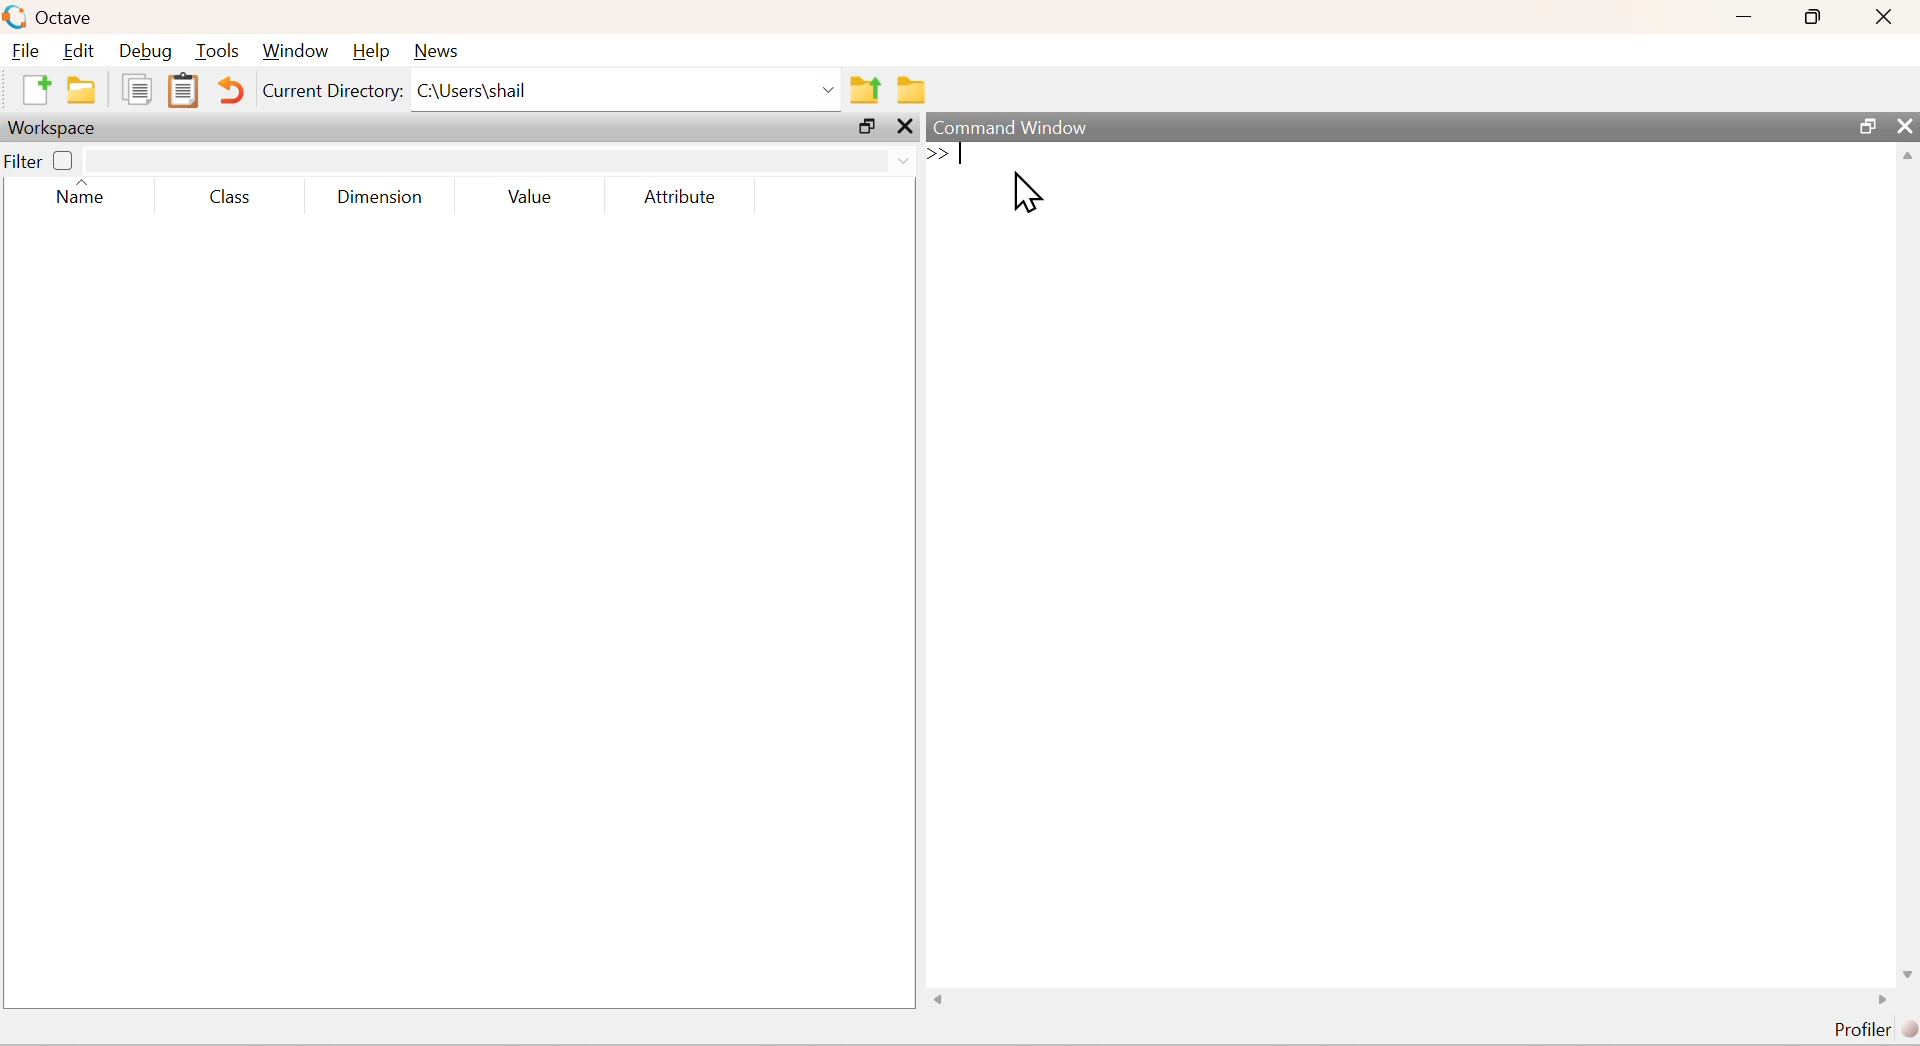 The width and height of the screenshot is (1920, 1046). Describe the element at coordinates (293, 52) in the screenshot. I see `Window` at that location.